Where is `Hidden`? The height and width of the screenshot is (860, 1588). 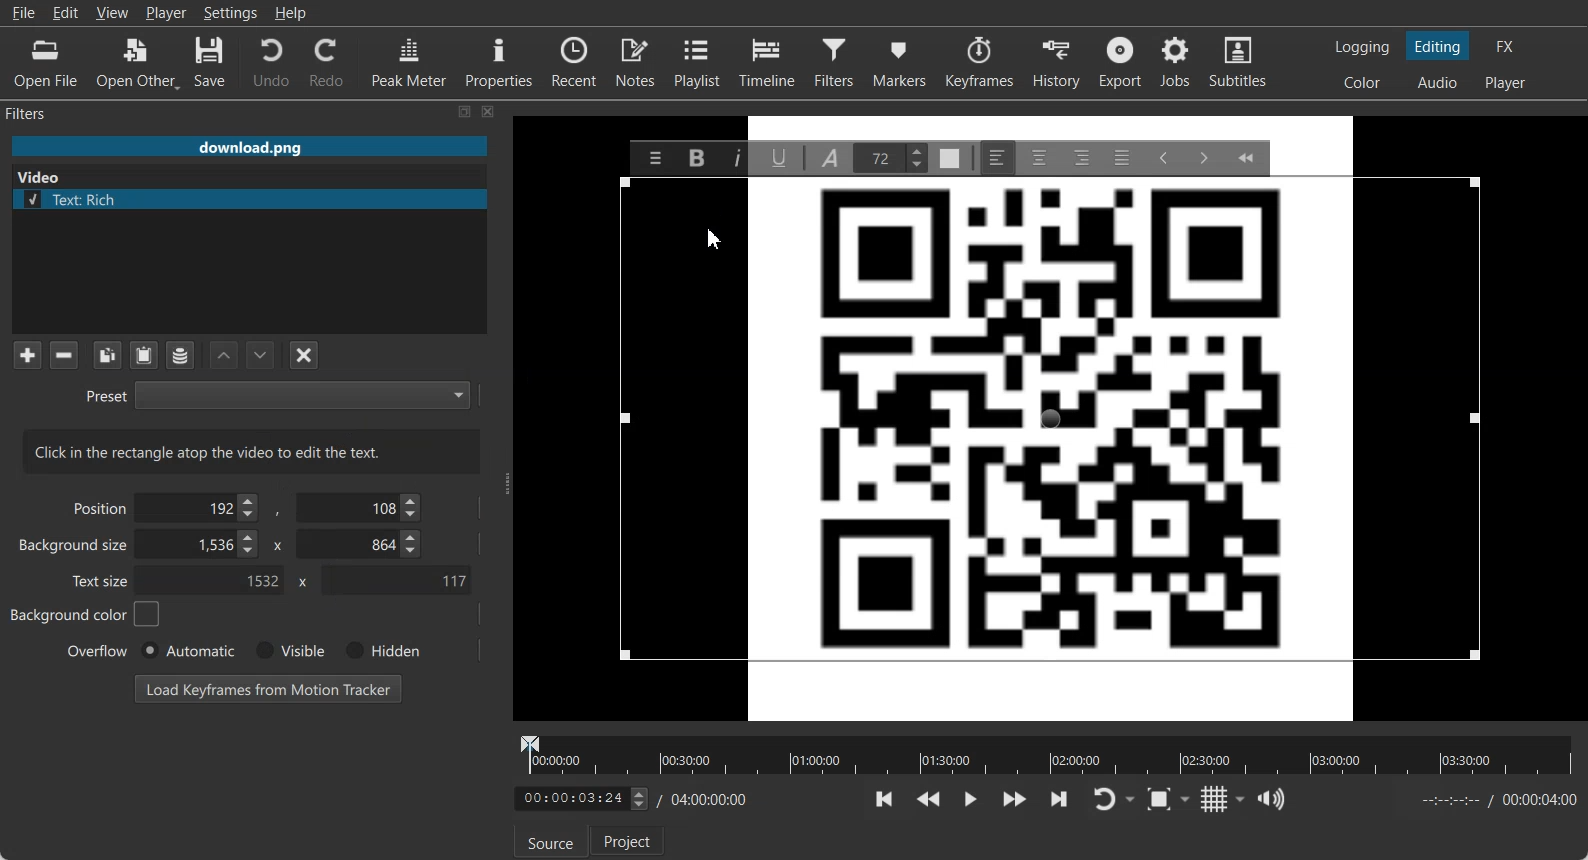 Hidden is located at coordinates (379, 650).